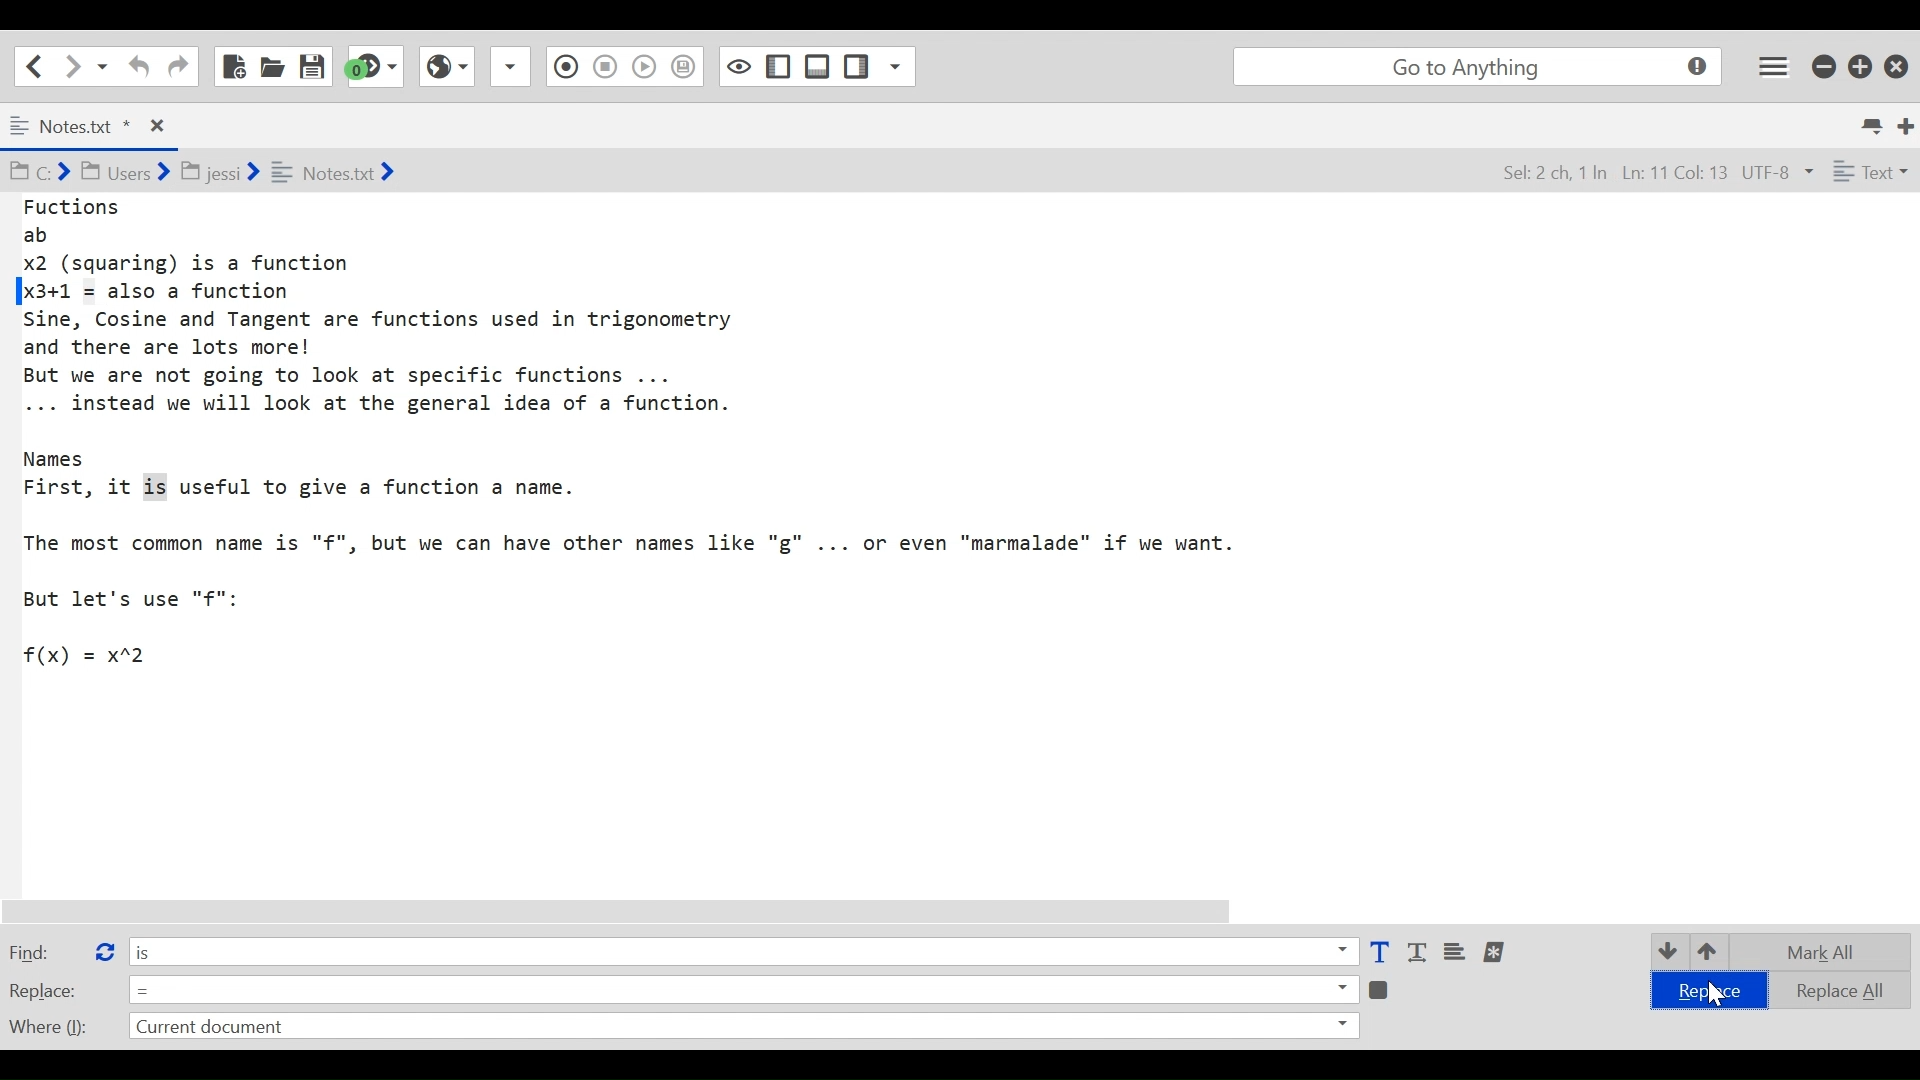 The image size is (1920, 1080). What do you see at coordinates (44, 990) in the screenshot?
I see `Replace` at bounding box center [44, 990].